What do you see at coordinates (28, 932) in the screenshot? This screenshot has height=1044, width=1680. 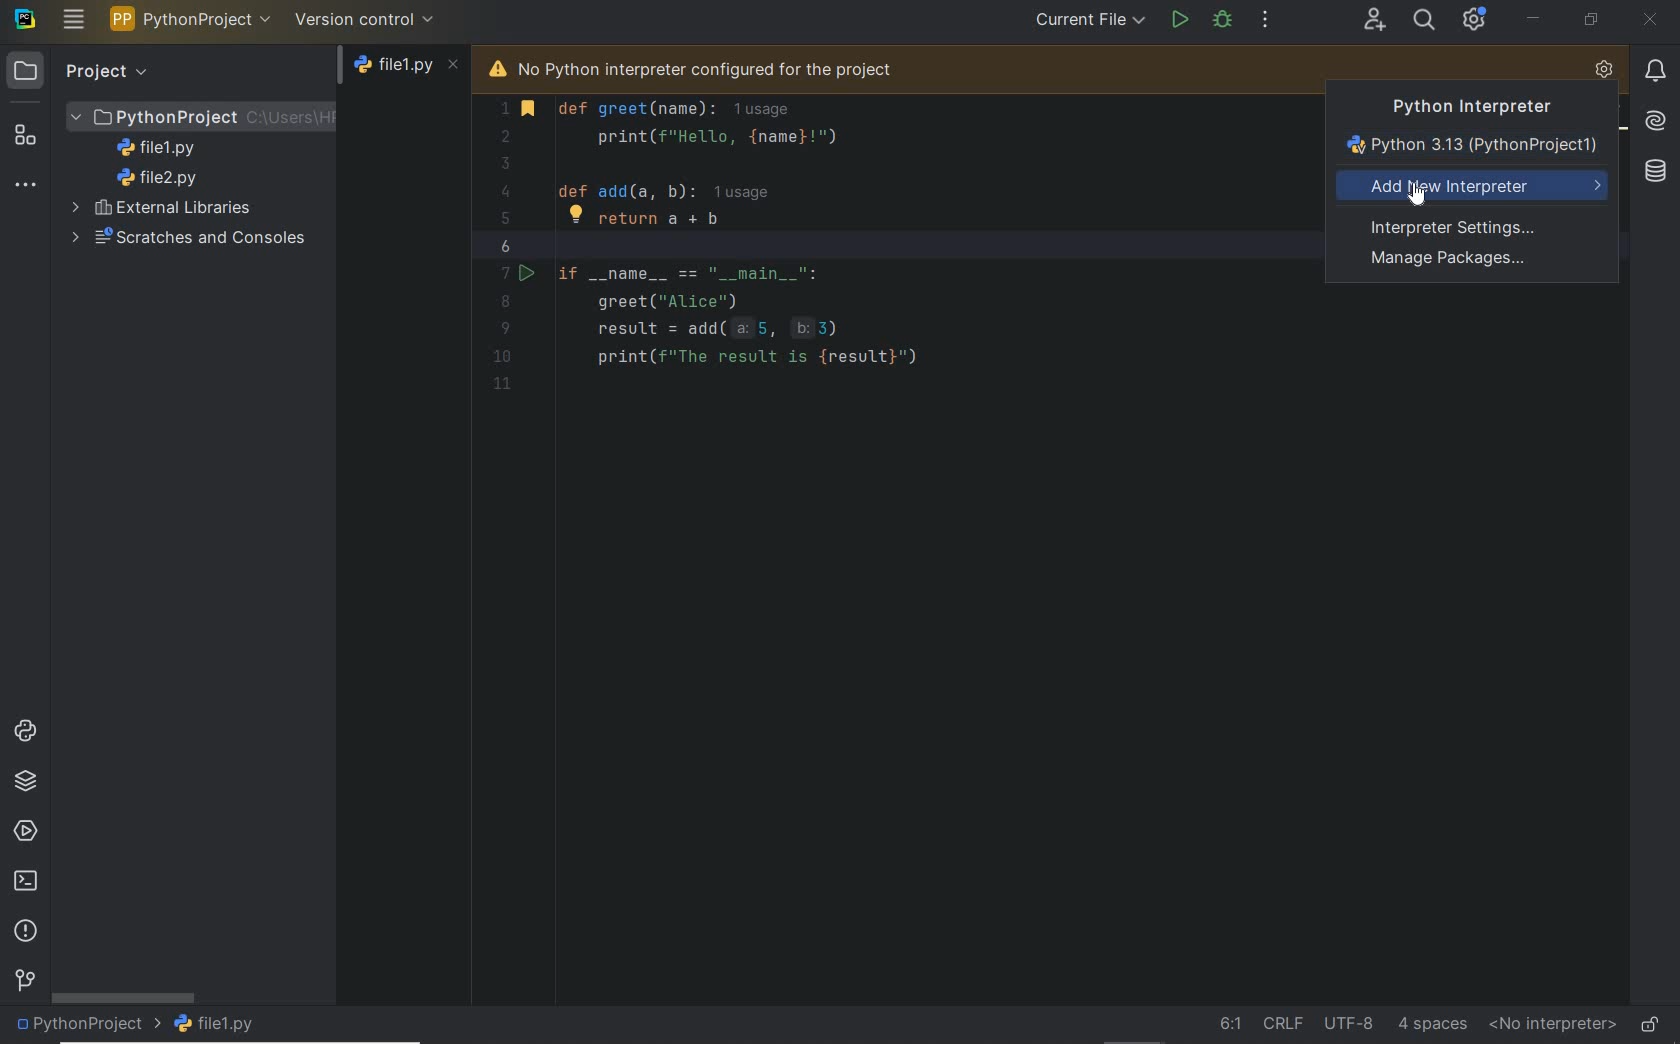 I see `problems` at bounding box center [28, 932].